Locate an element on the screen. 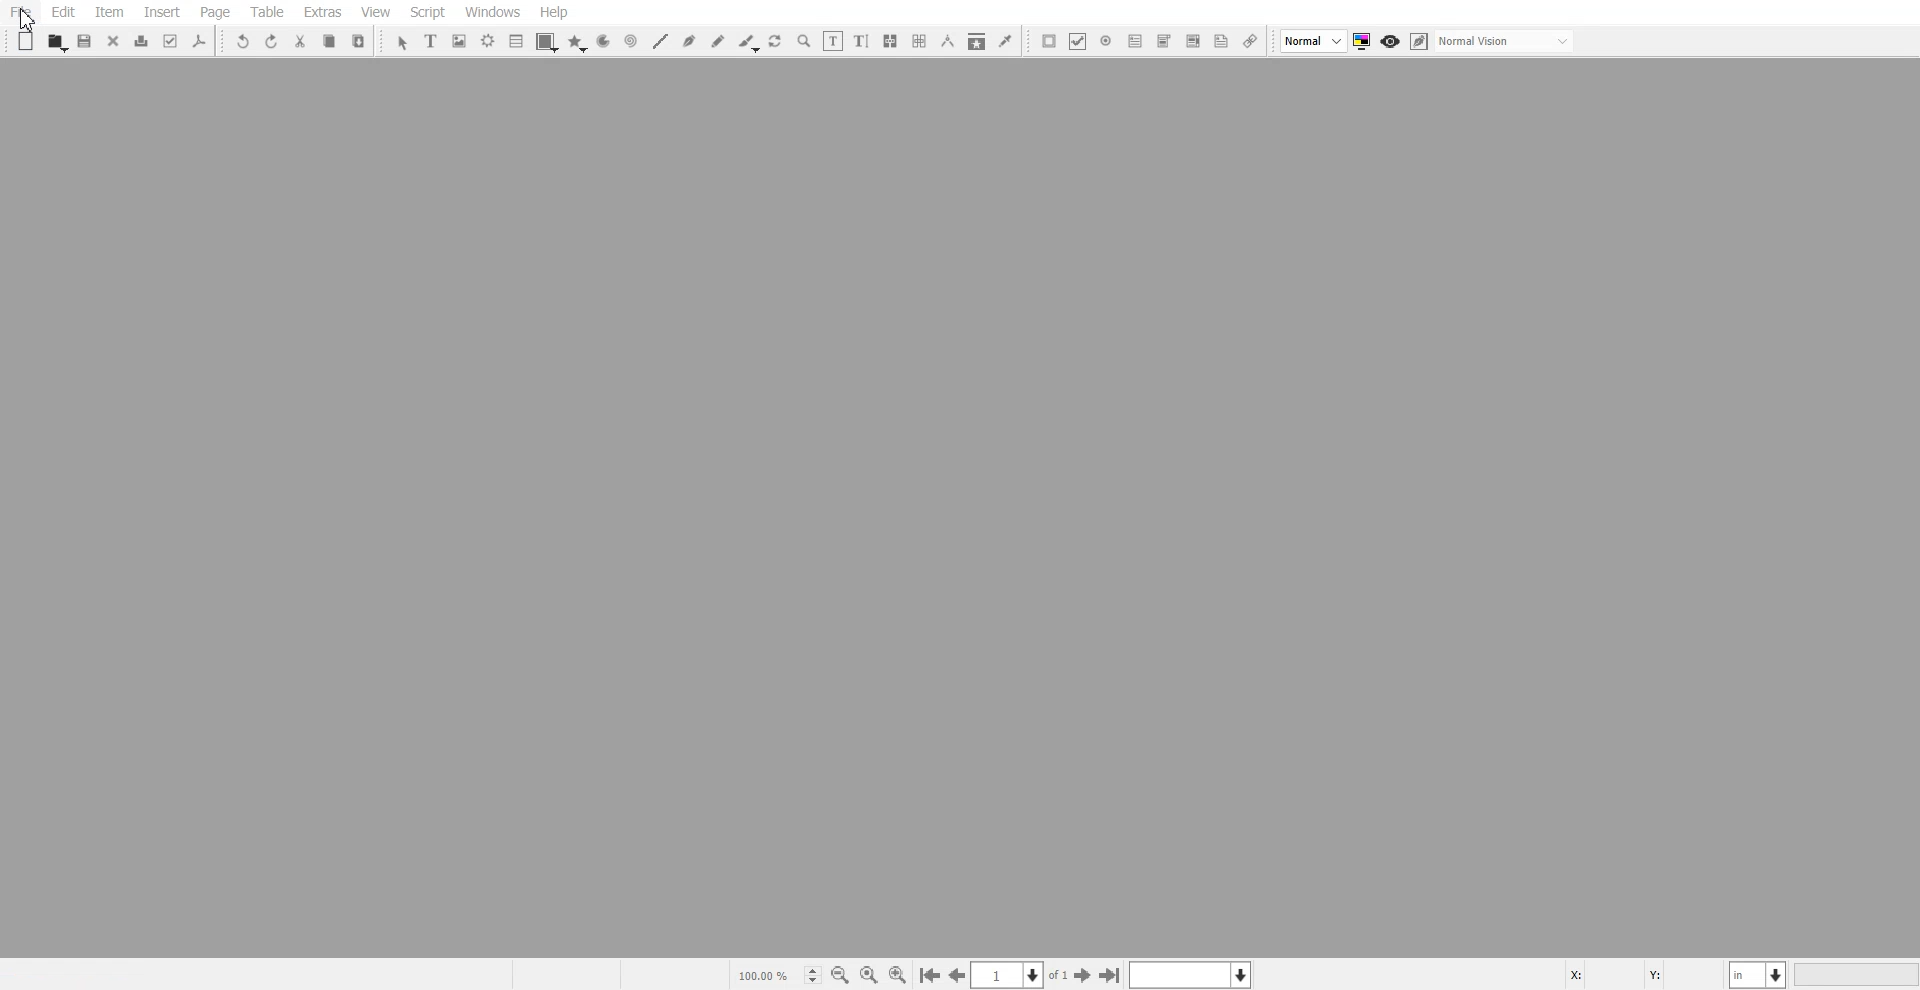  Save as PDF is located at coordinates (200, 41).